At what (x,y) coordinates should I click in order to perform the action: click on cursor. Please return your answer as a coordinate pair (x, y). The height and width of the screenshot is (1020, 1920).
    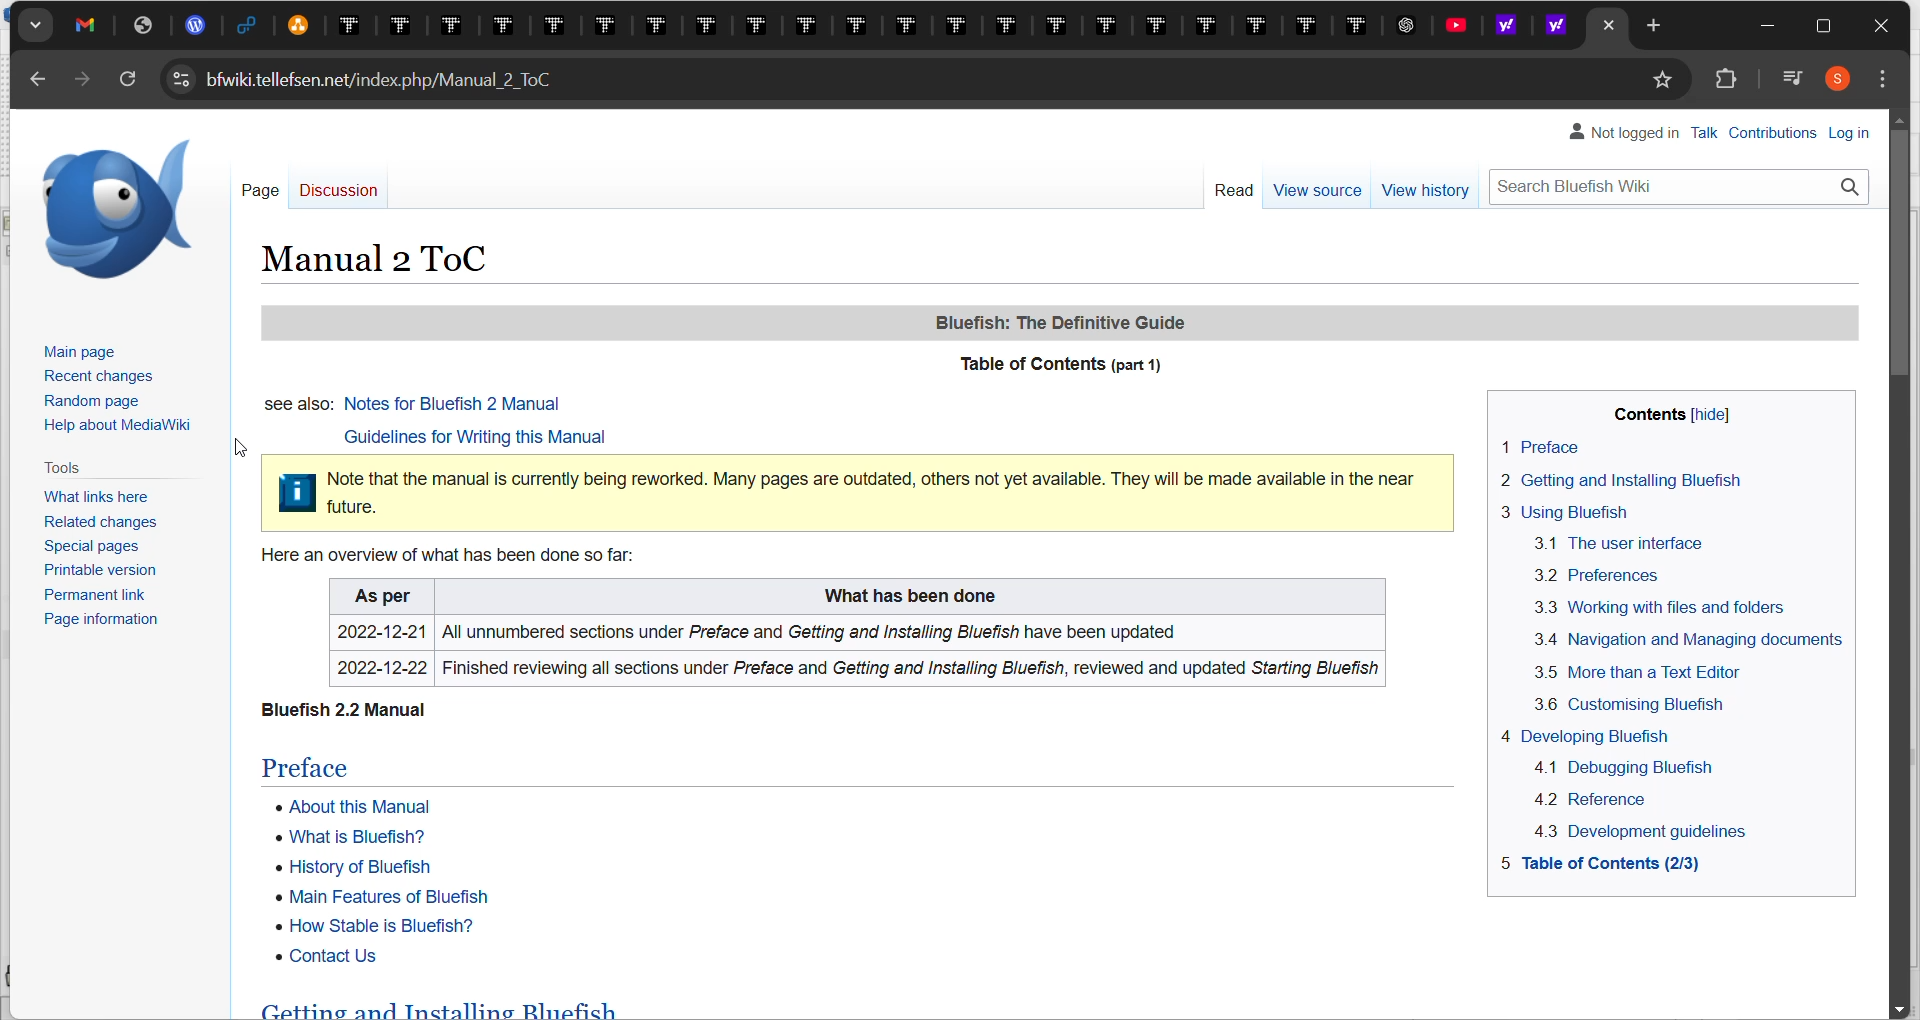
    Looking at the image, I should click on (242, 449).